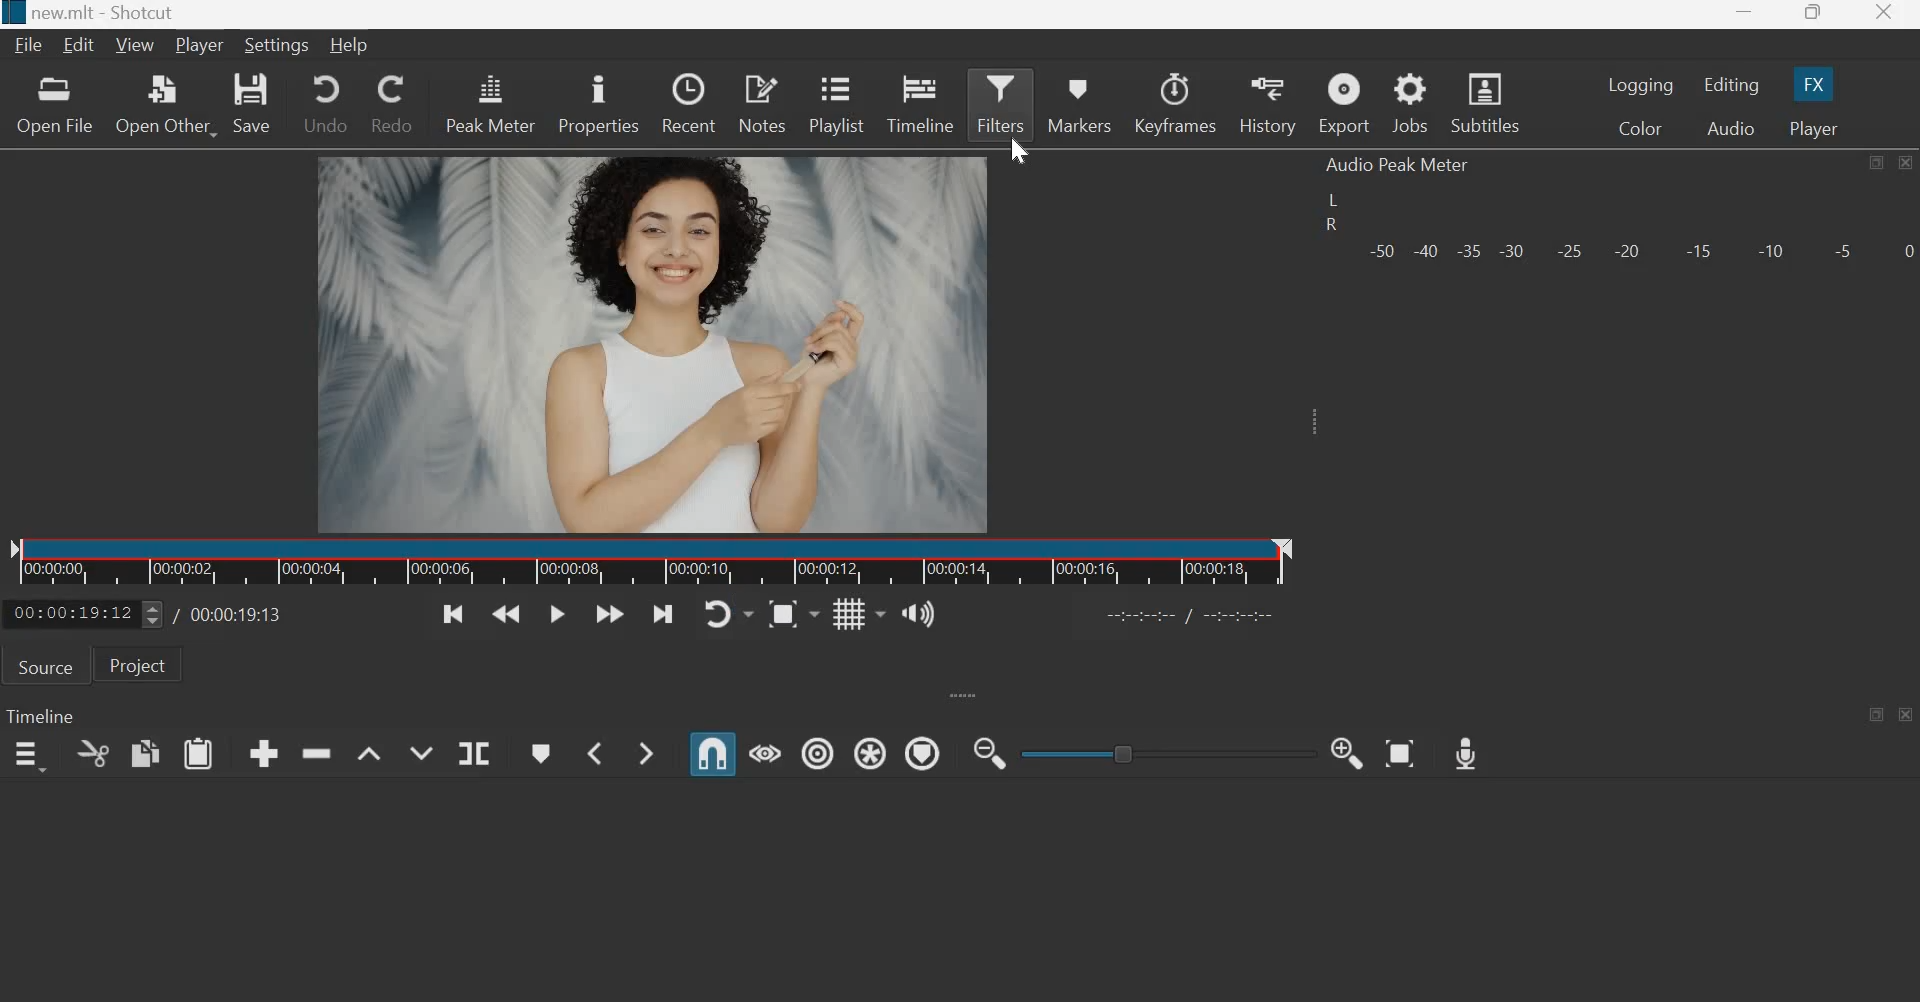 This screenshot has width=1920, height=1002. Describe the element at coordinates (835, 101) in the screenshot. I see `playlist` at that location.